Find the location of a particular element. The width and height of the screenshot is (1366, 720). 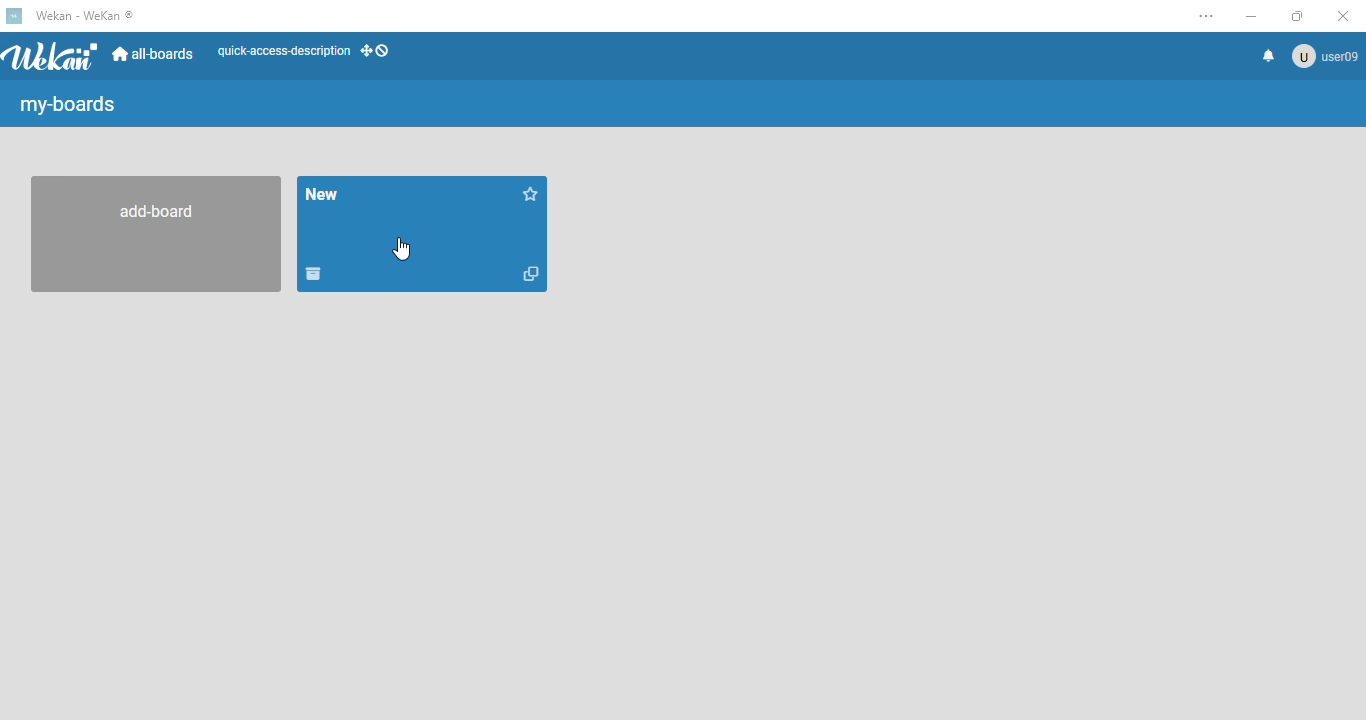

new is located at coordinates (322, 194).